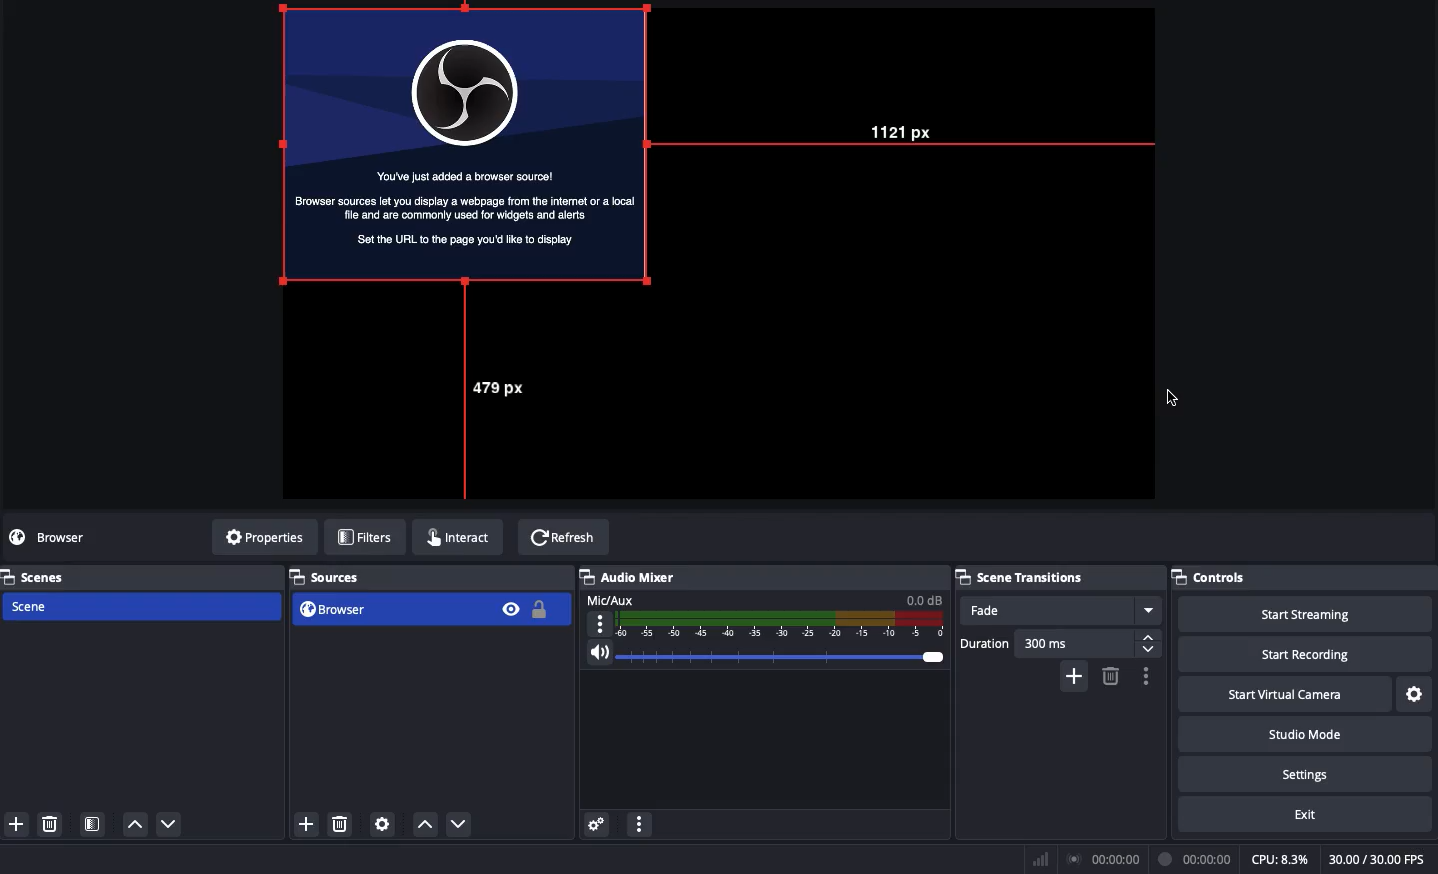 This screenshot has width=1438, height=874. What do you see at coordinates (632, 577) in the screenshot?
I see `Audio mixer` at bounding box center [632, 577].